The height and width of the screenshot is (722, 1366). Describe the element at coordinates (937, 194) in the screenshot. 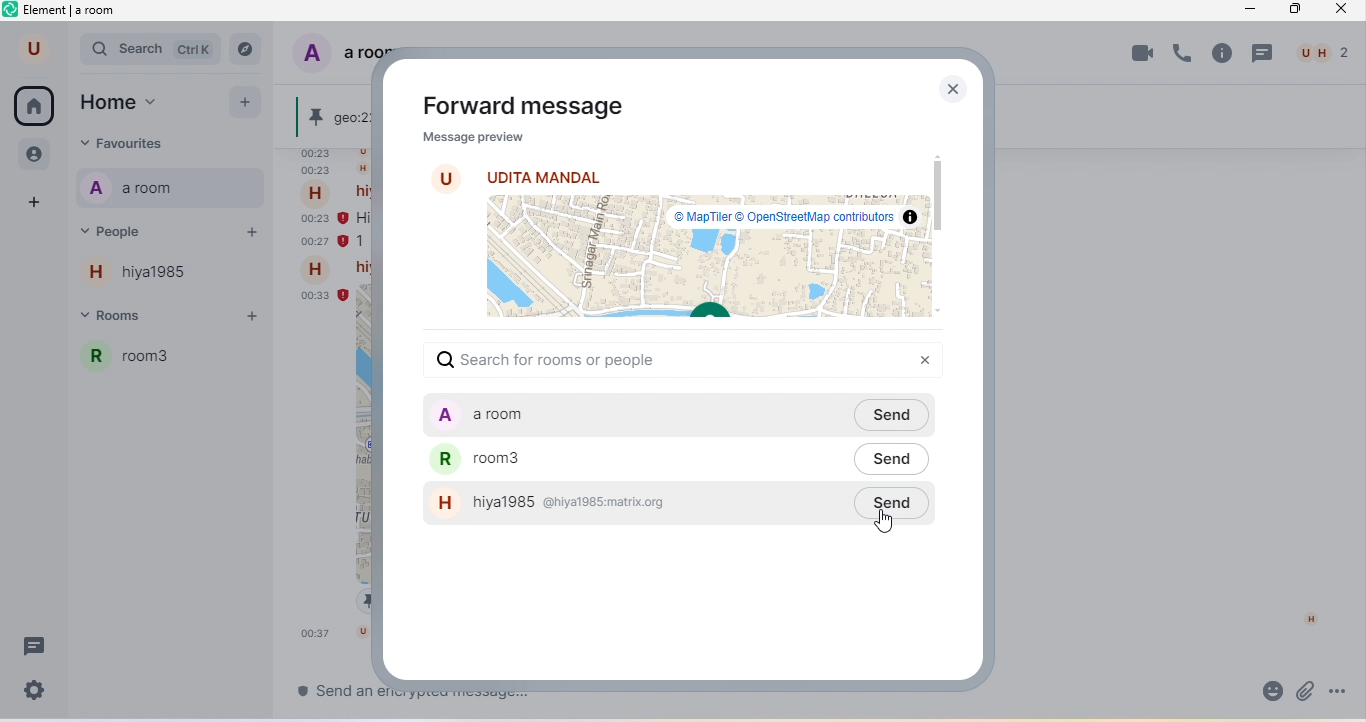

I see `vertical scroll  bar` at that location.